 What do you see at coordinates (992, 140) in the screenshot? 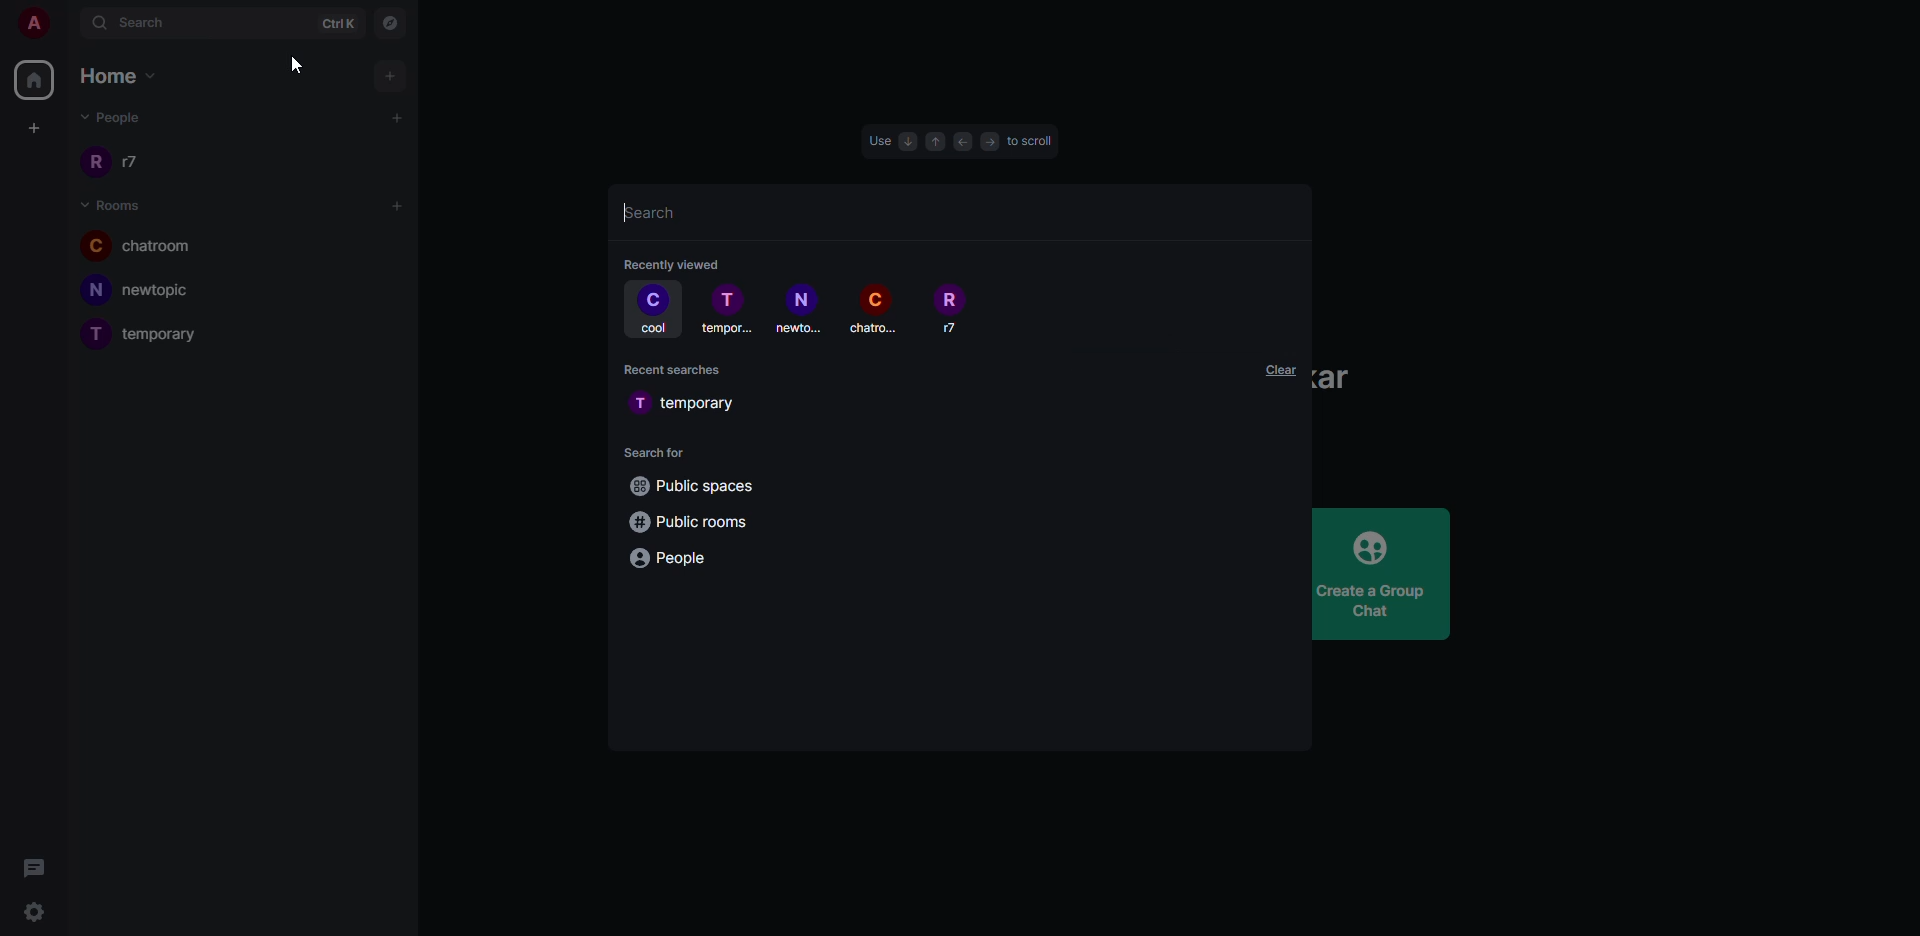
I see `FORWARD` at bounding box center [992, 140].